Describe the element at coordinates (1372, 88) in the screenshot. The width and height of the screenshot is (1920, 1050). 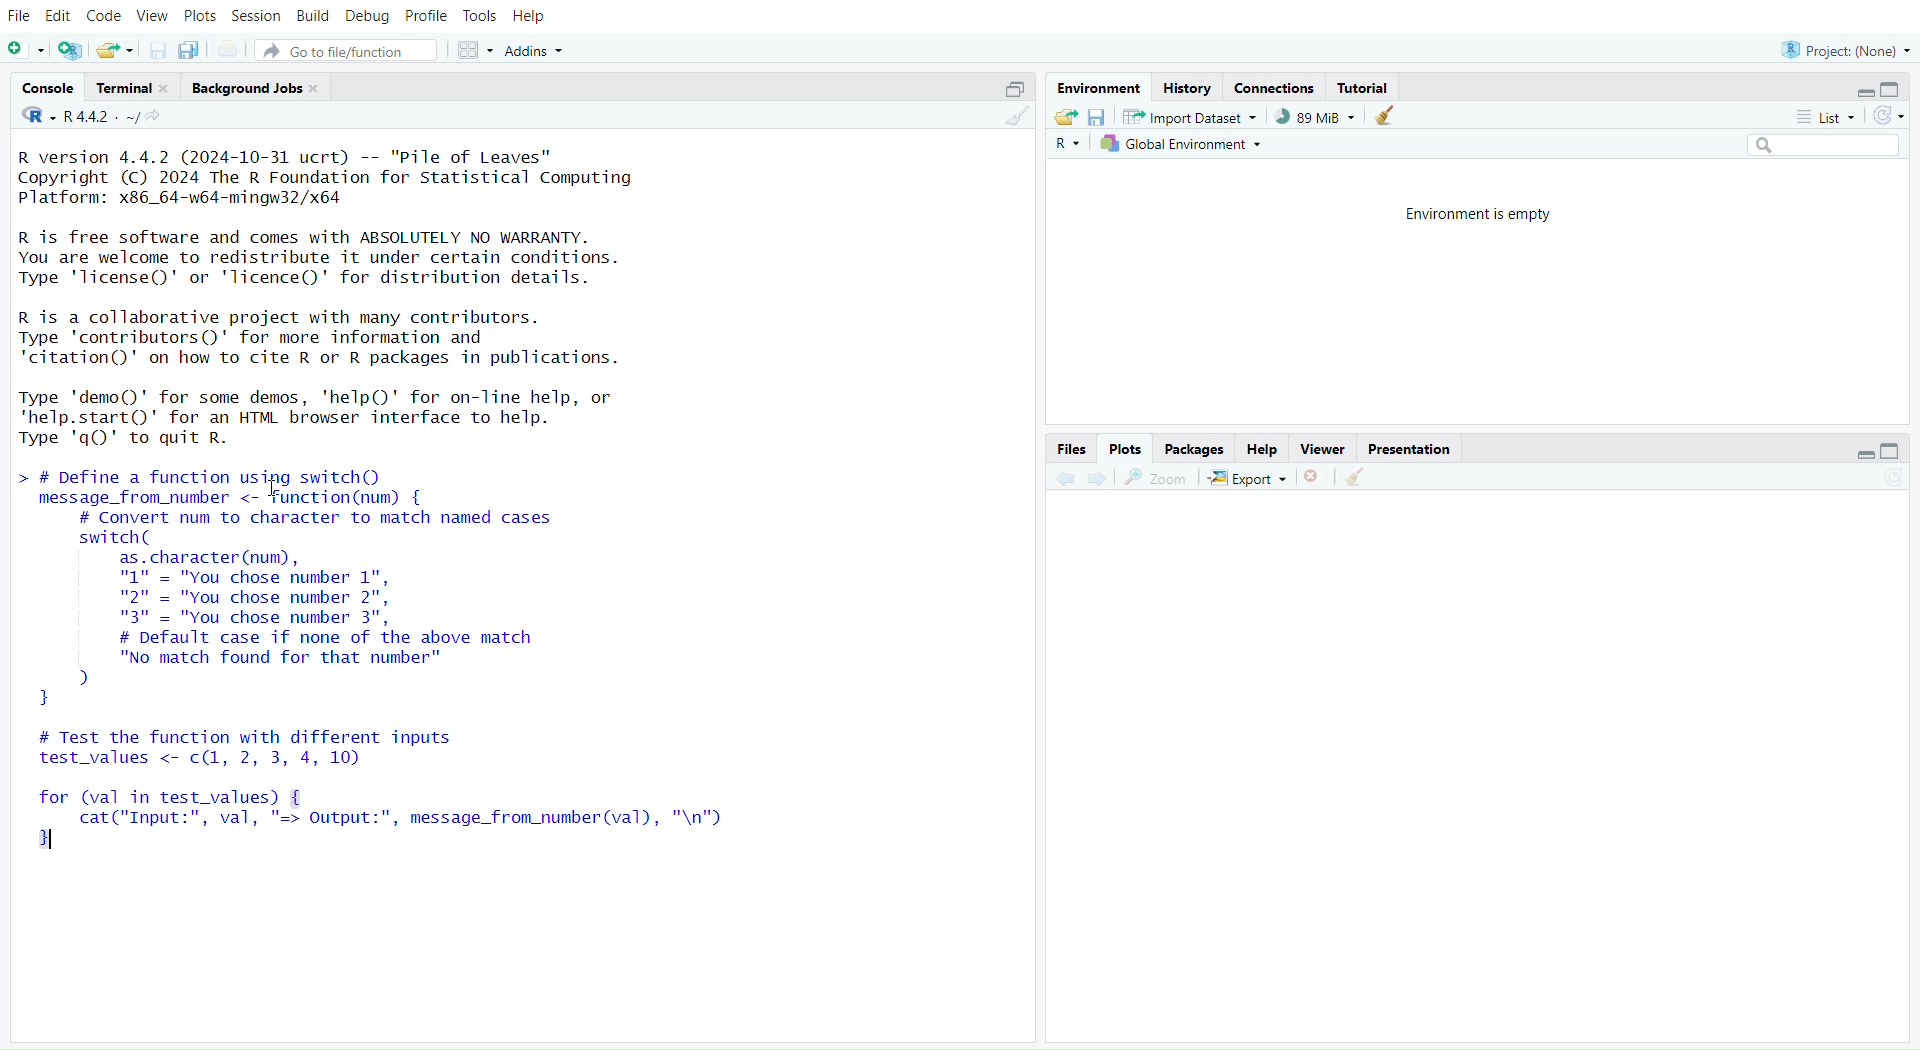
I see `Tutorial` at that location.